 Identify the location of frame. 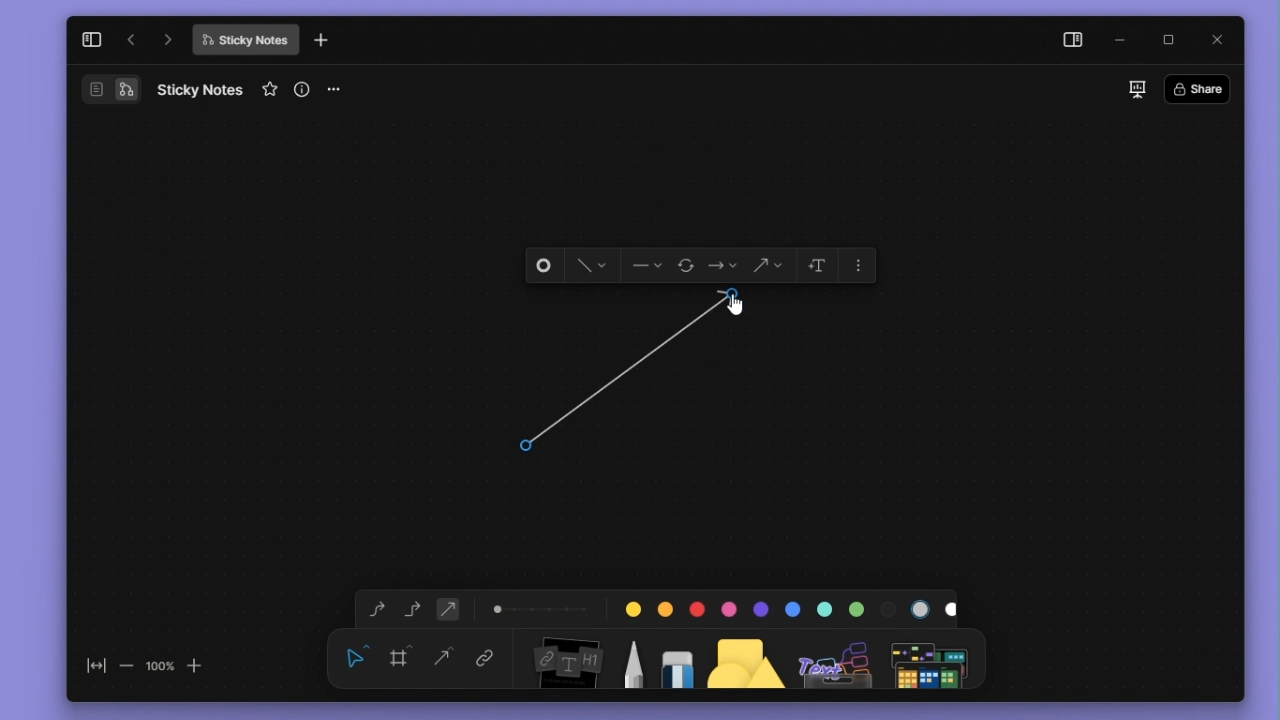
(403, 656).